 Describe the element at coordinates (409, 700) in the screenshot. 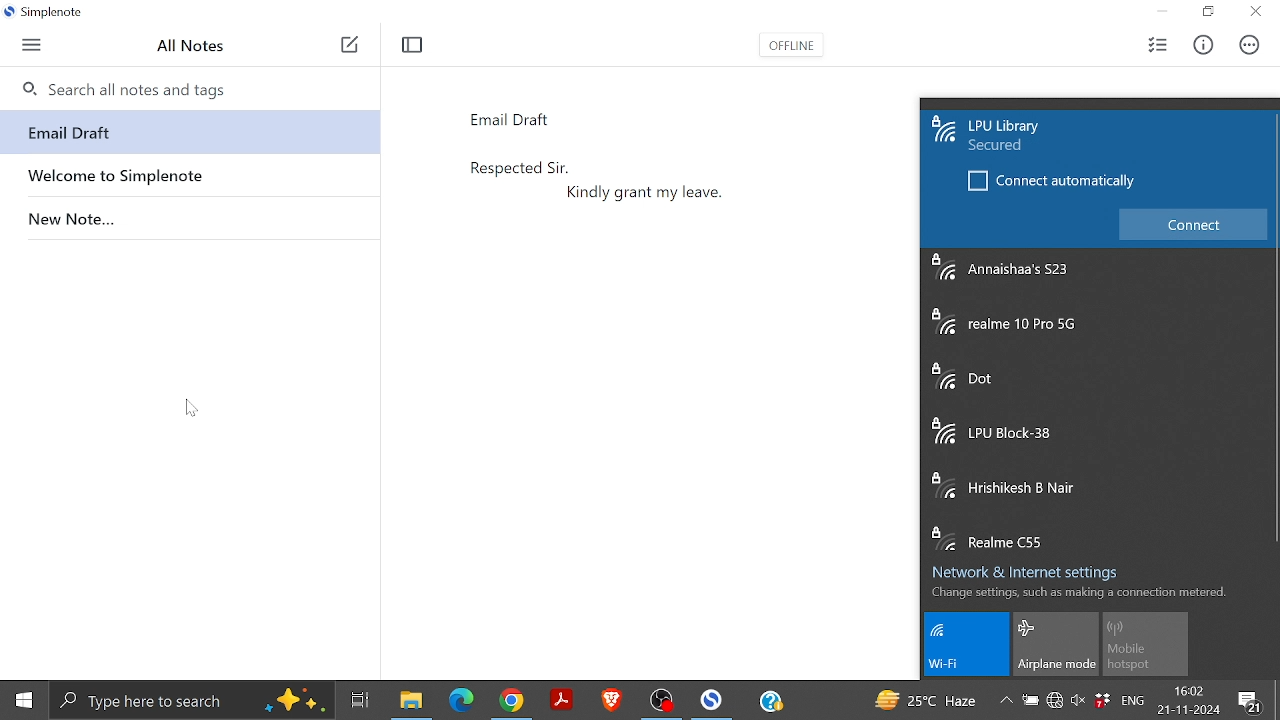

I see `Files` at that location.